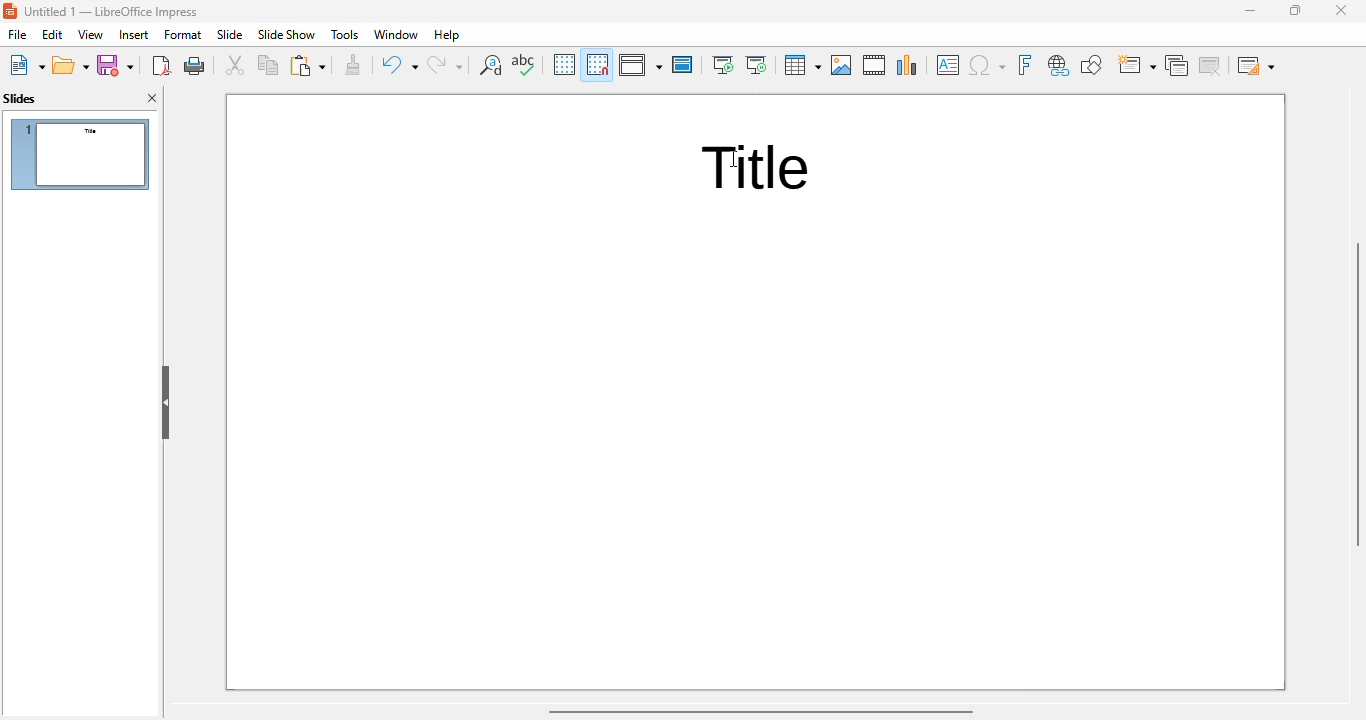  I want to click on delete slide, so click(1211, 66).